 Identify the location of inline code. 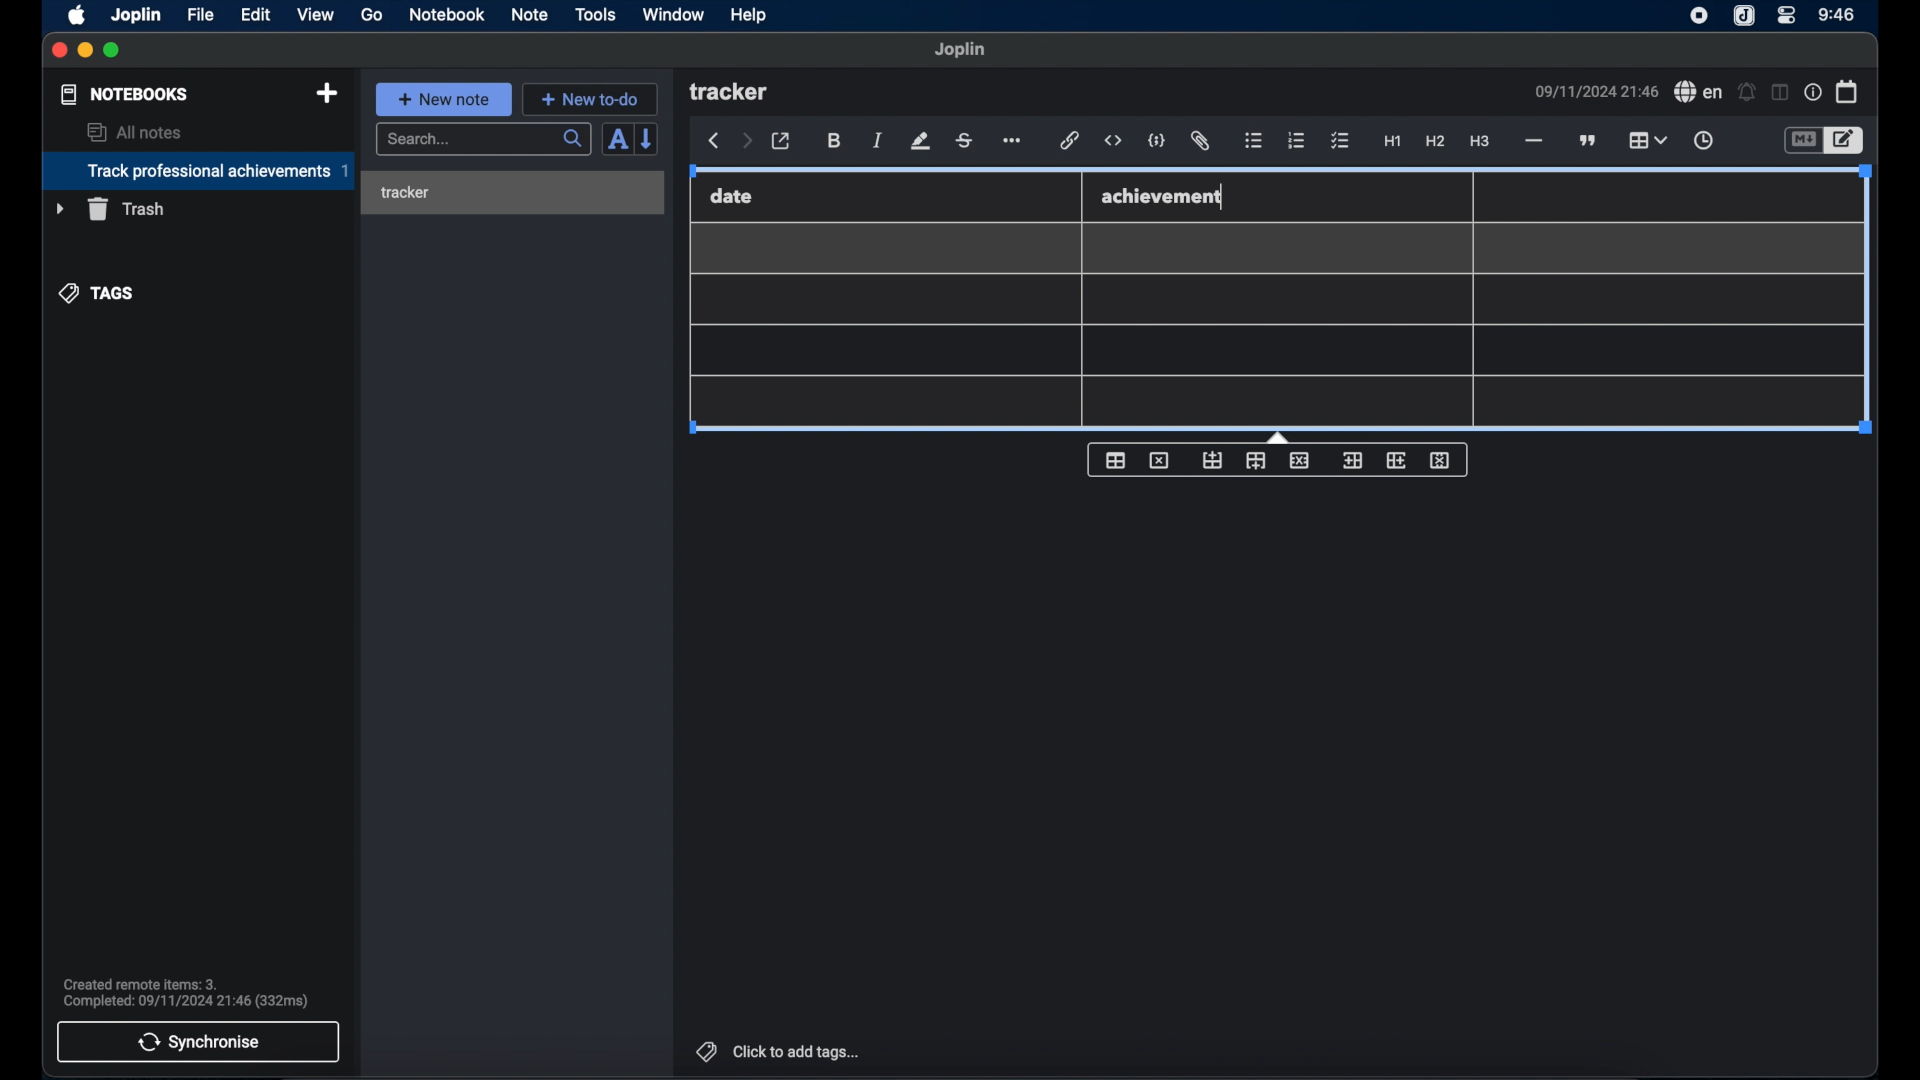
(1113, 141).